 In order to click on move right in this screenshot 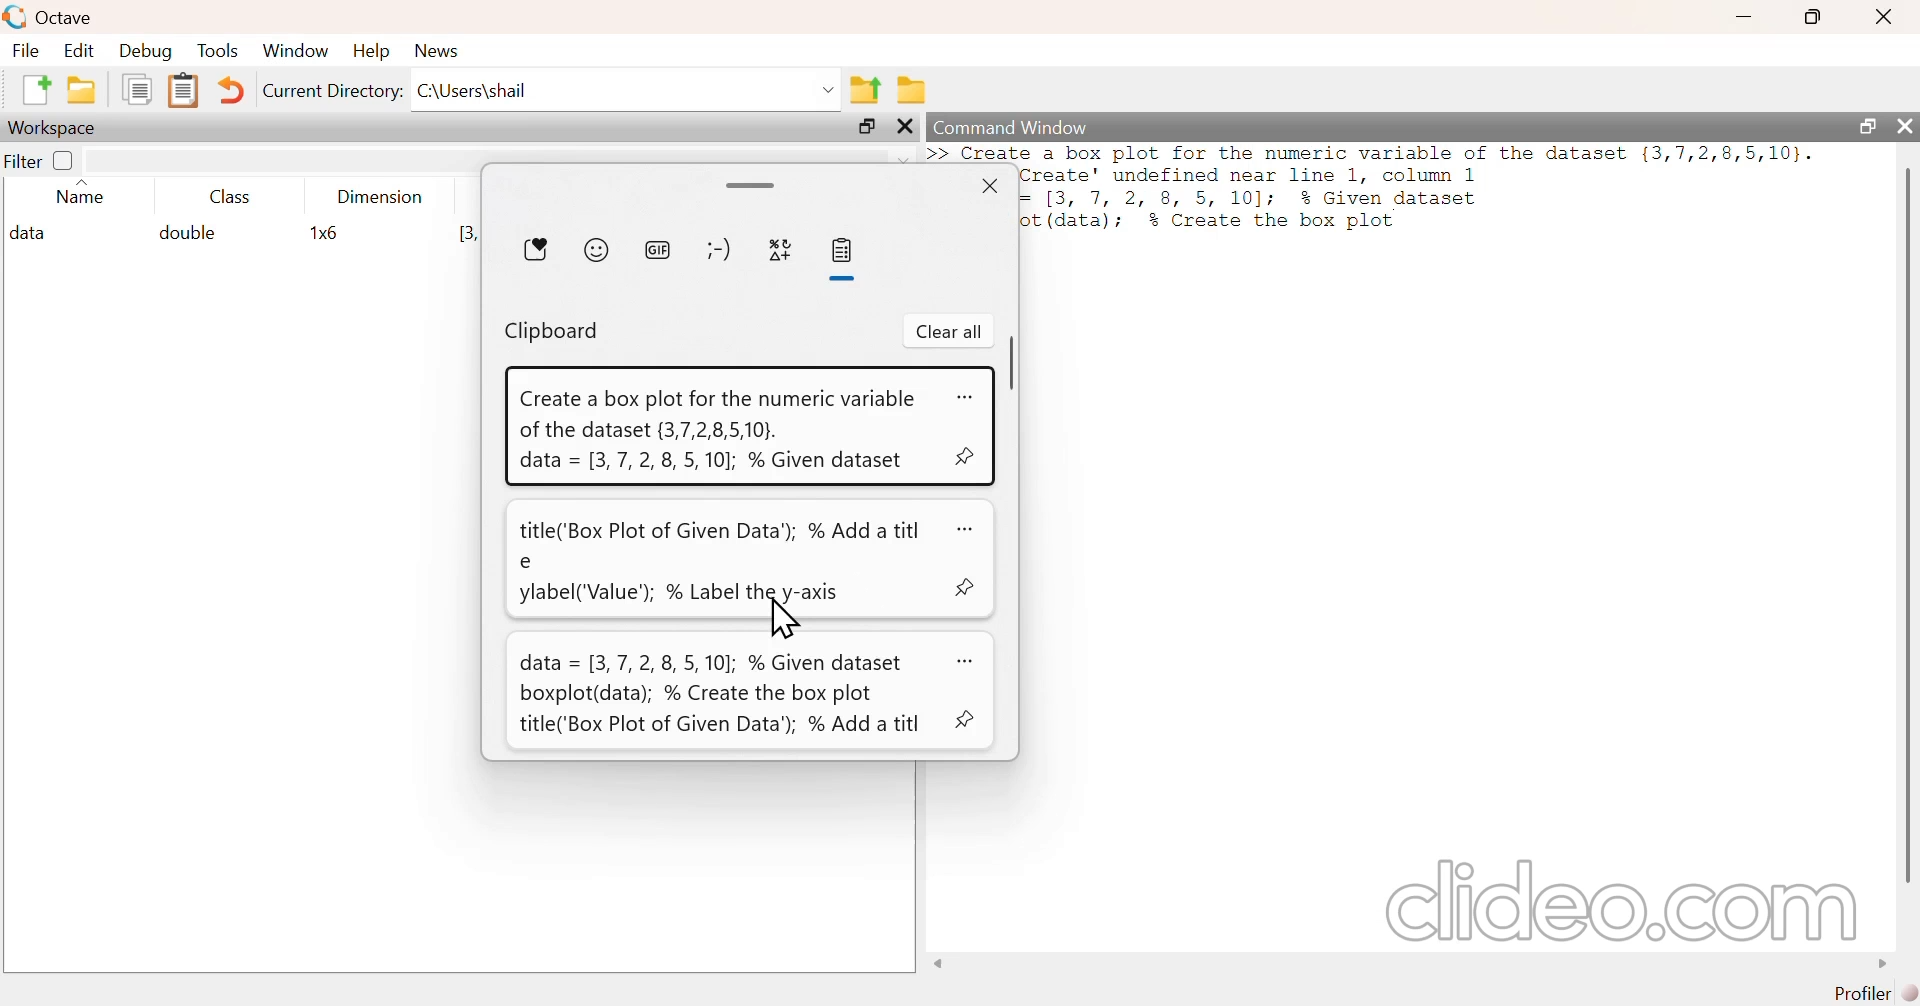, I will do `click(1875, 962)`.